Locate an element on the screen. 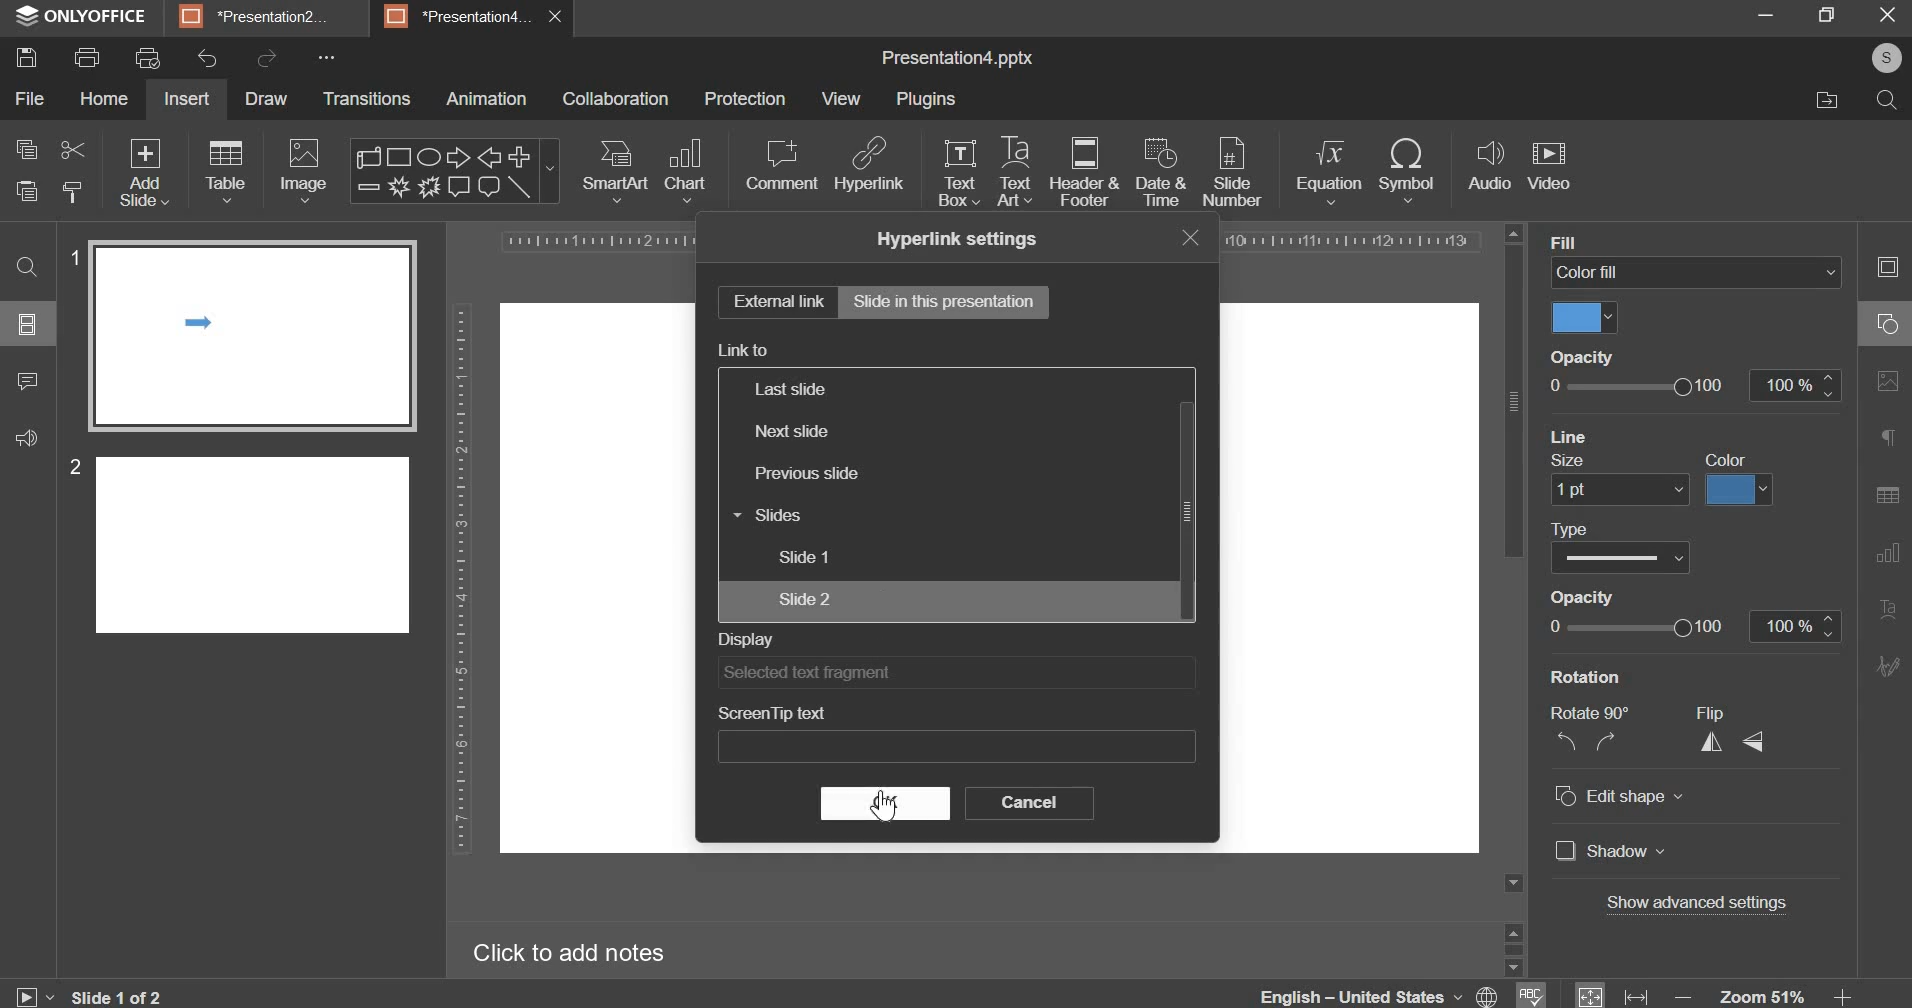  text art is located at coordinates (1012, 172).